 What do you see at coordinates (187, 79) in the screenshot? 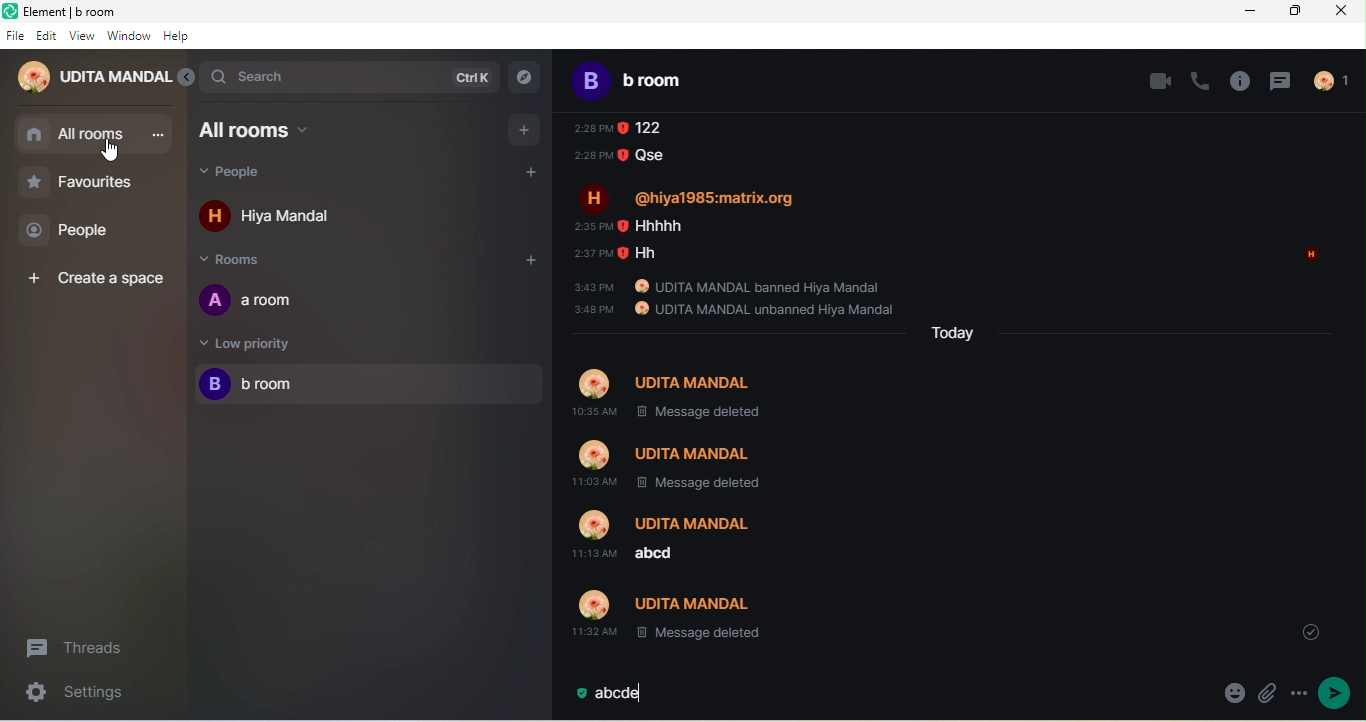
I see `expand` at bounding box center [187, 79].